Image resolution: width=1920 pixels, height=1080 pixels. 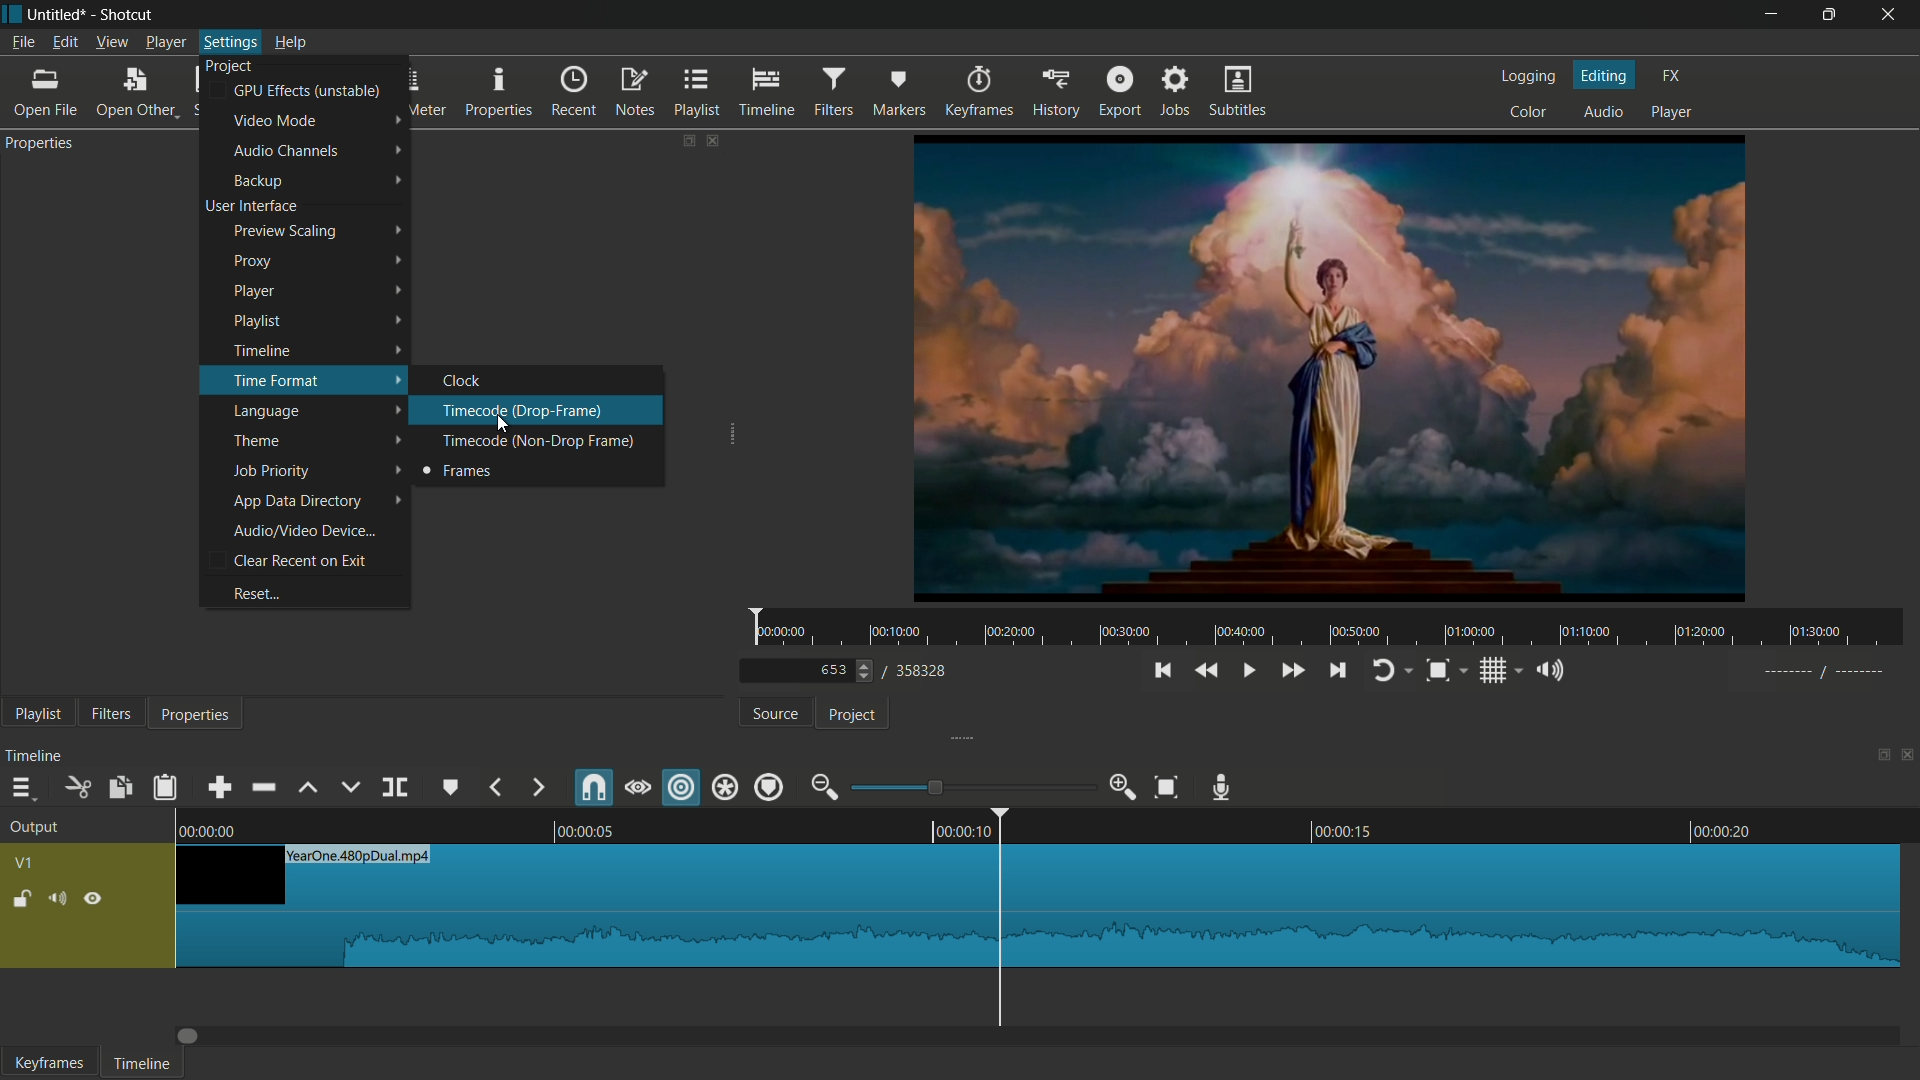 I want to click on close timeline, so click(x=1908, y=756).